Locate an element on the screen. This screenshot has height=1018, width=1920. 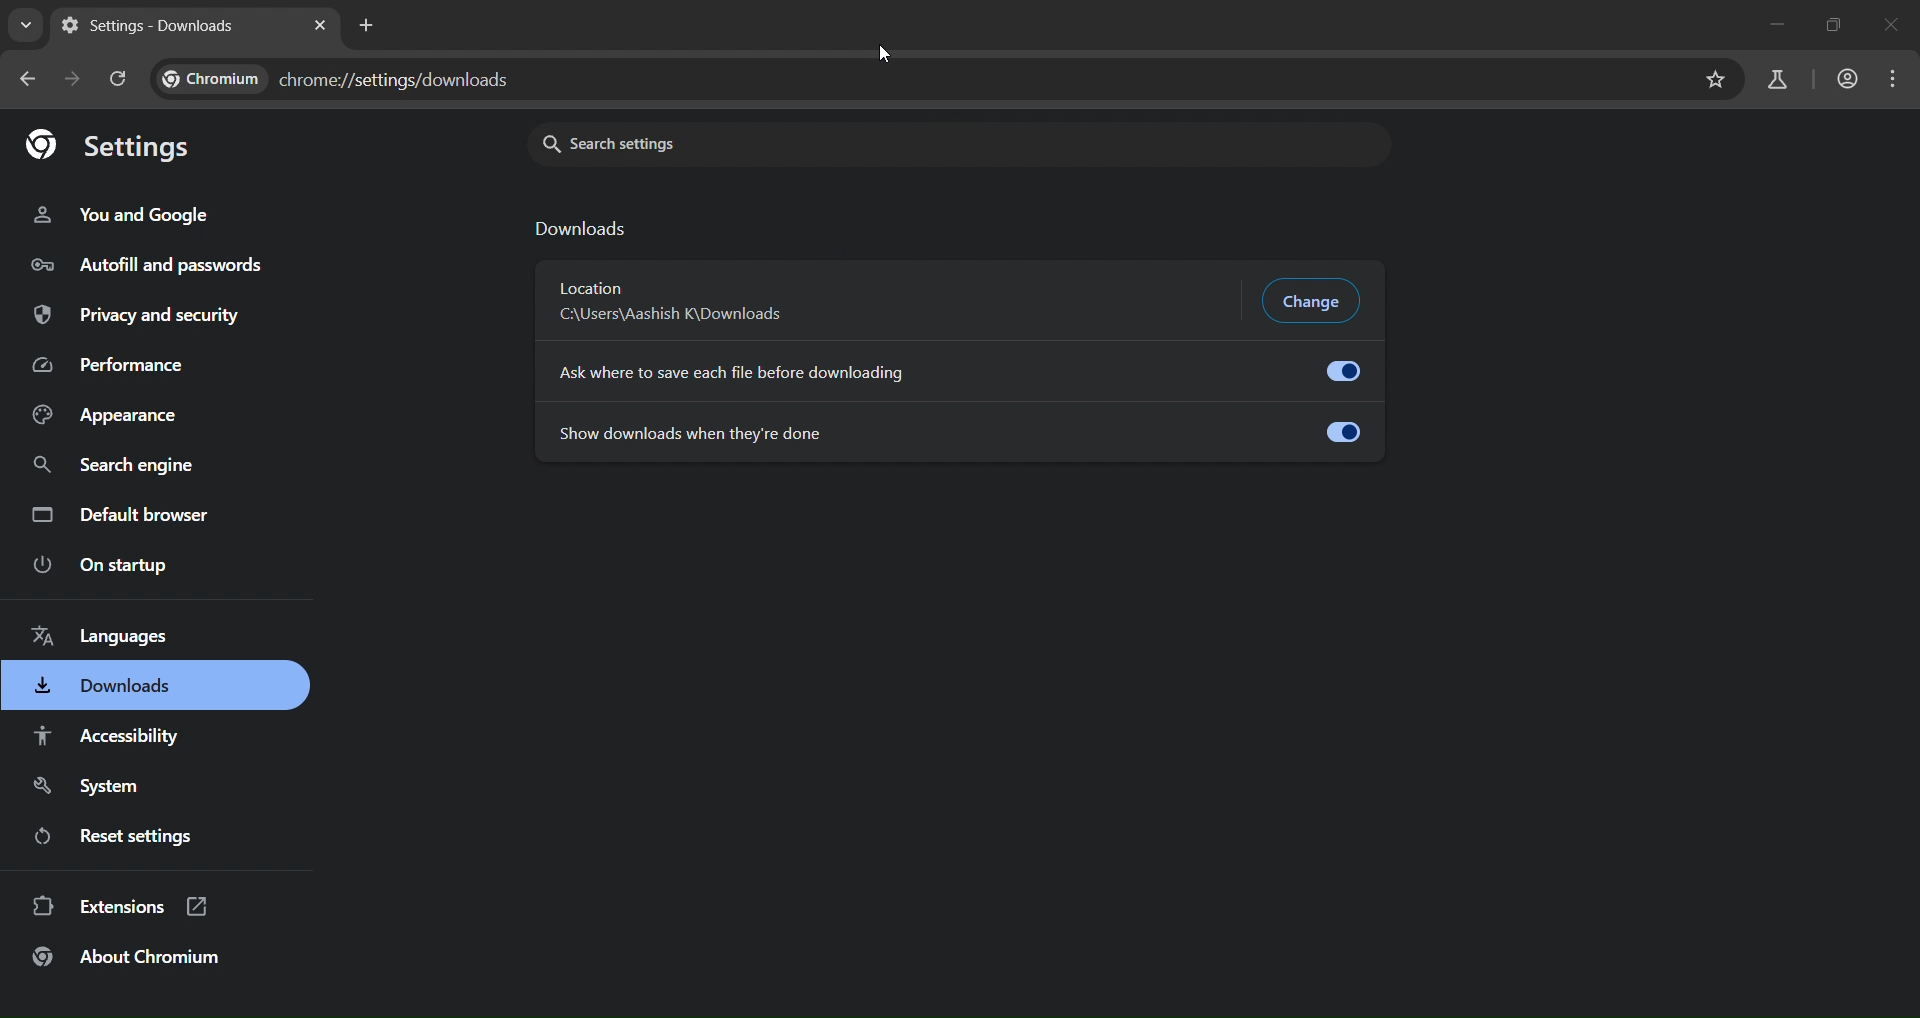
you and google is located at coordinates (119, 212).